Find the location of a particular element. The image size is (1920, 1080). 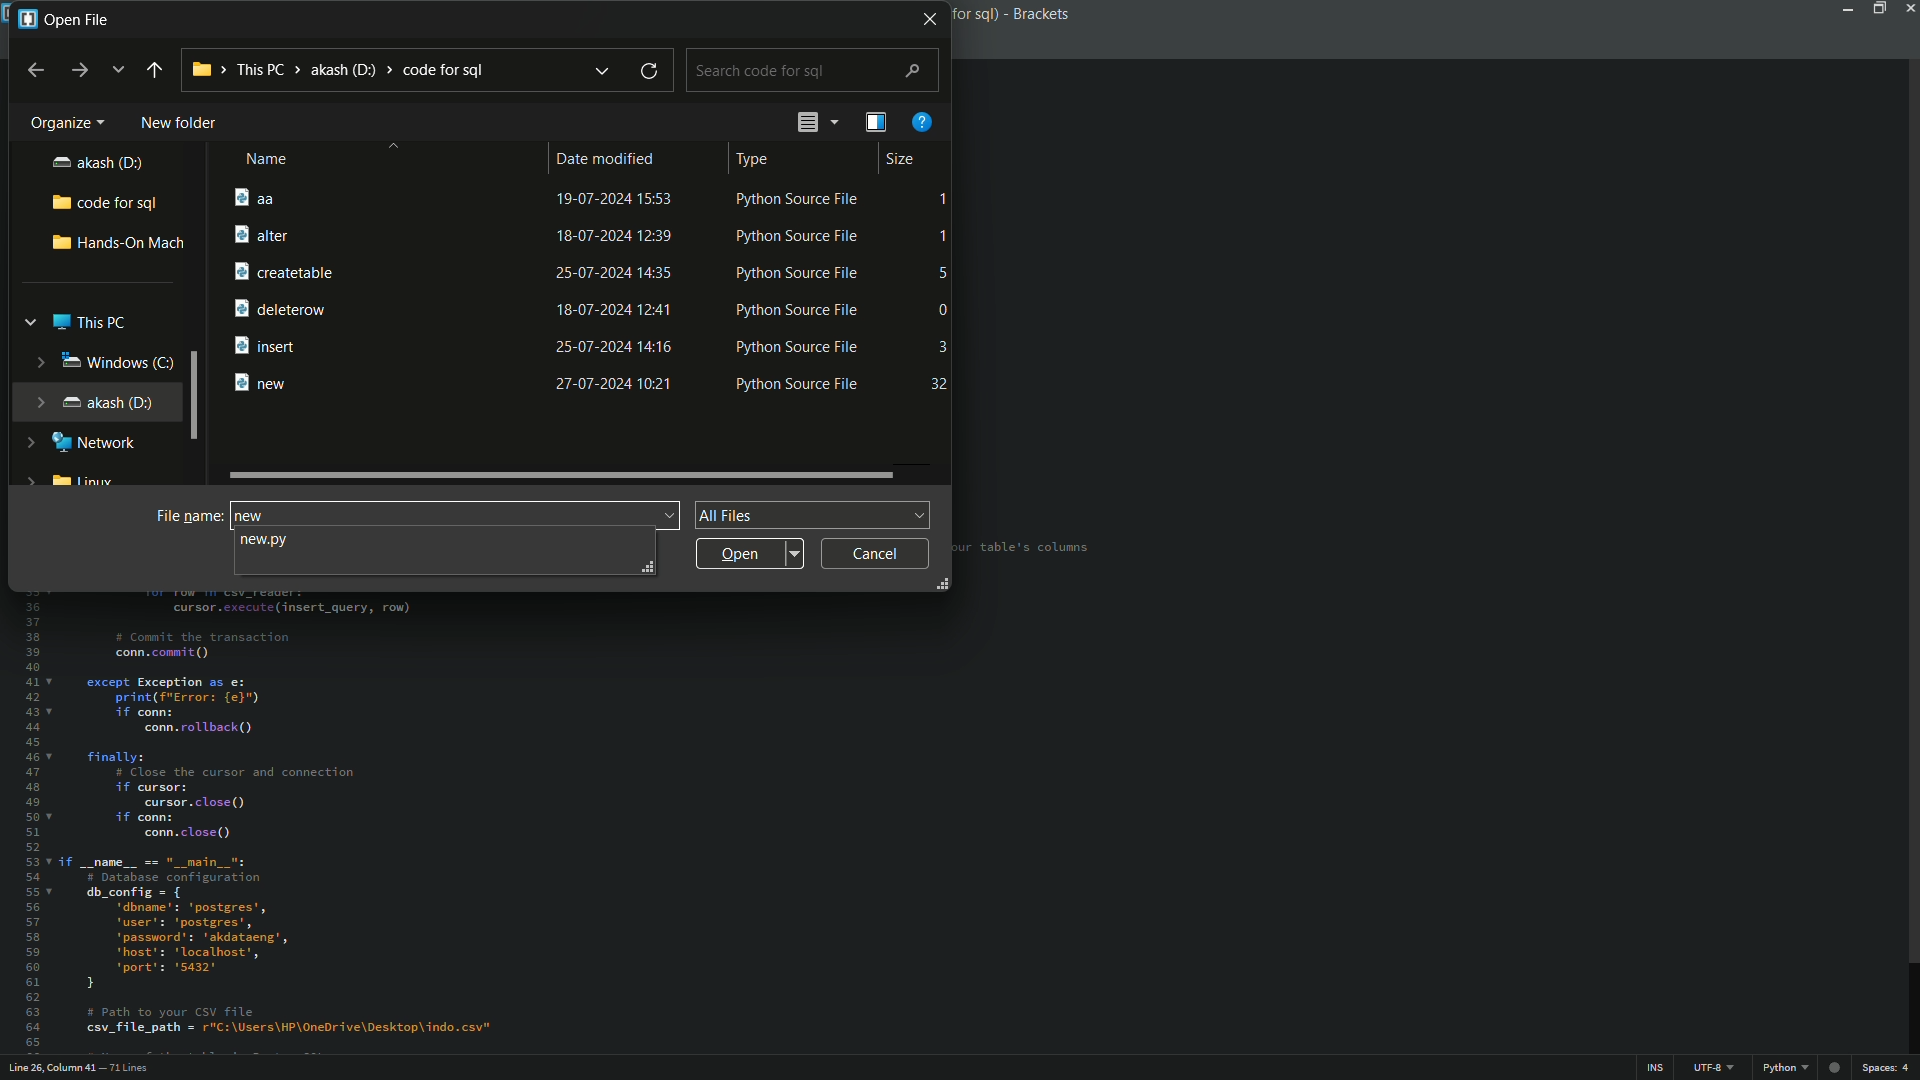

this pc is located at coordinates (78, 321).